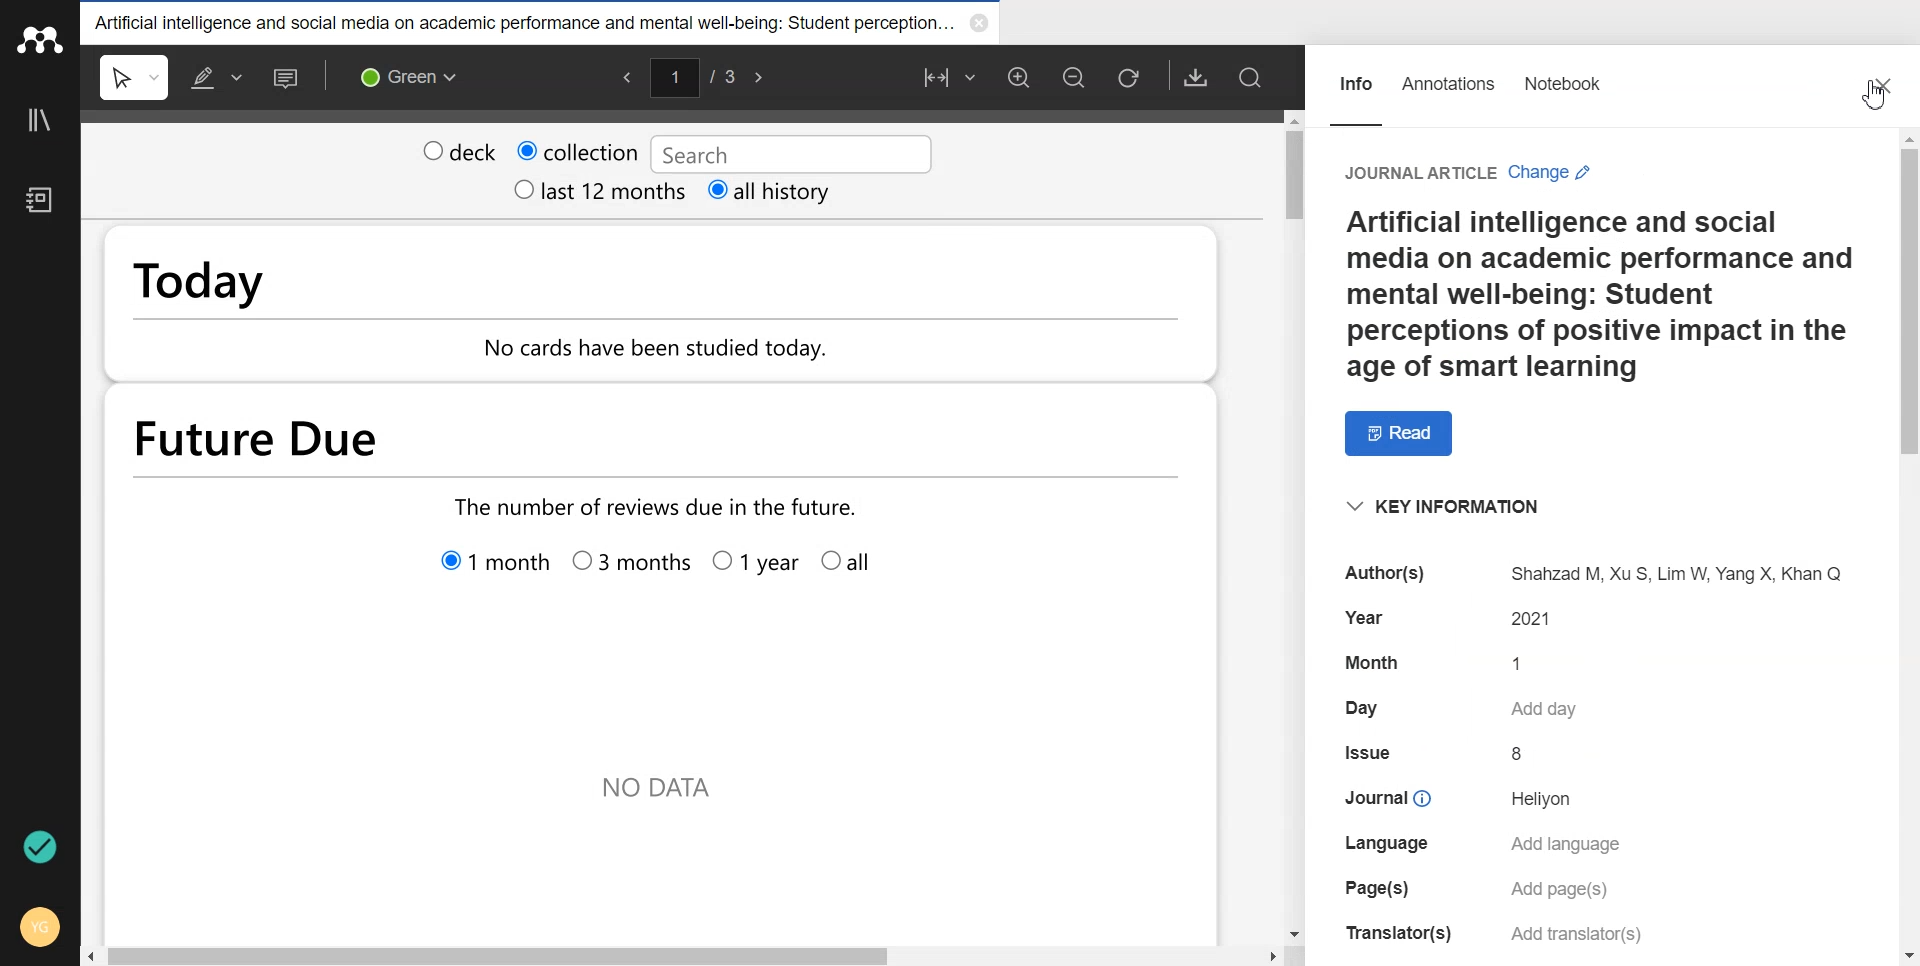 This screenshot has height=966, width=1920. Describe the element at coordinates (407, 76) in the screenshot. I see `Choose color` at that location.